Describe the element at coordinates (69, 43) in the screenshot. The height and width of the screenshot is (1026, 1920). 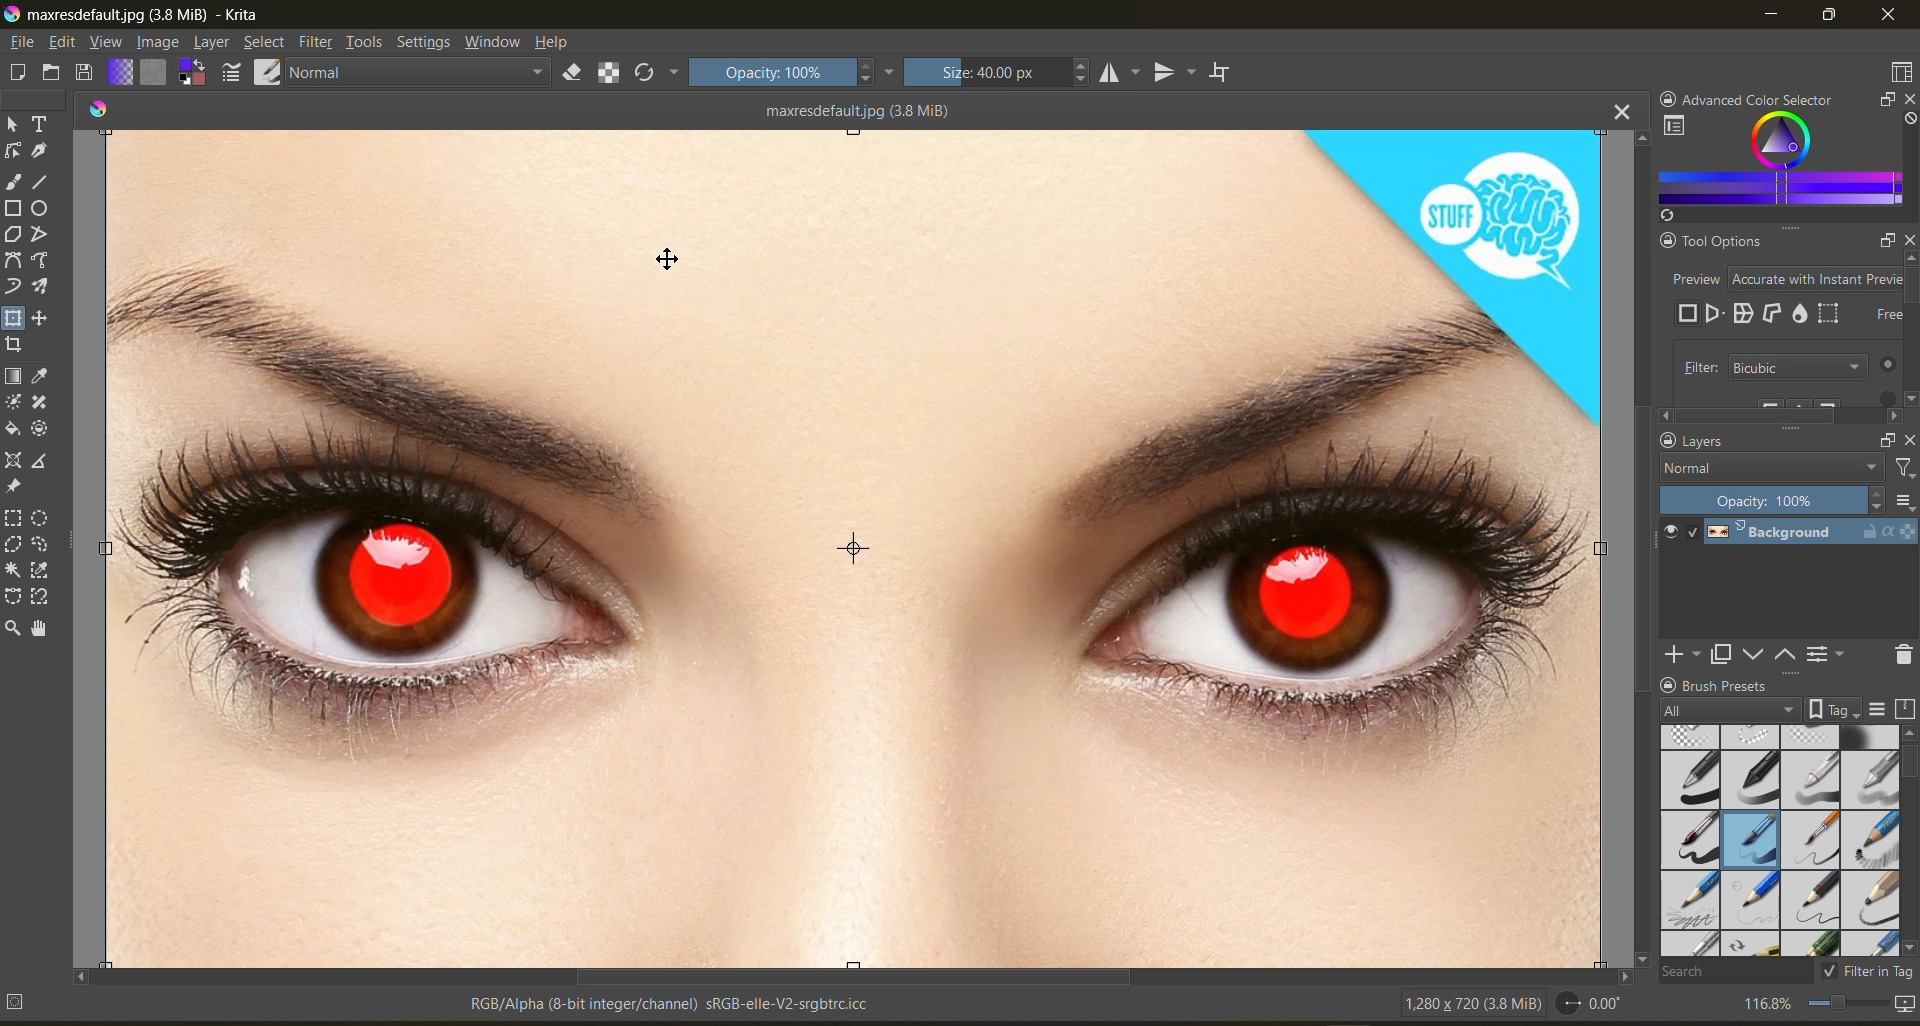
I see `edit` at that location.